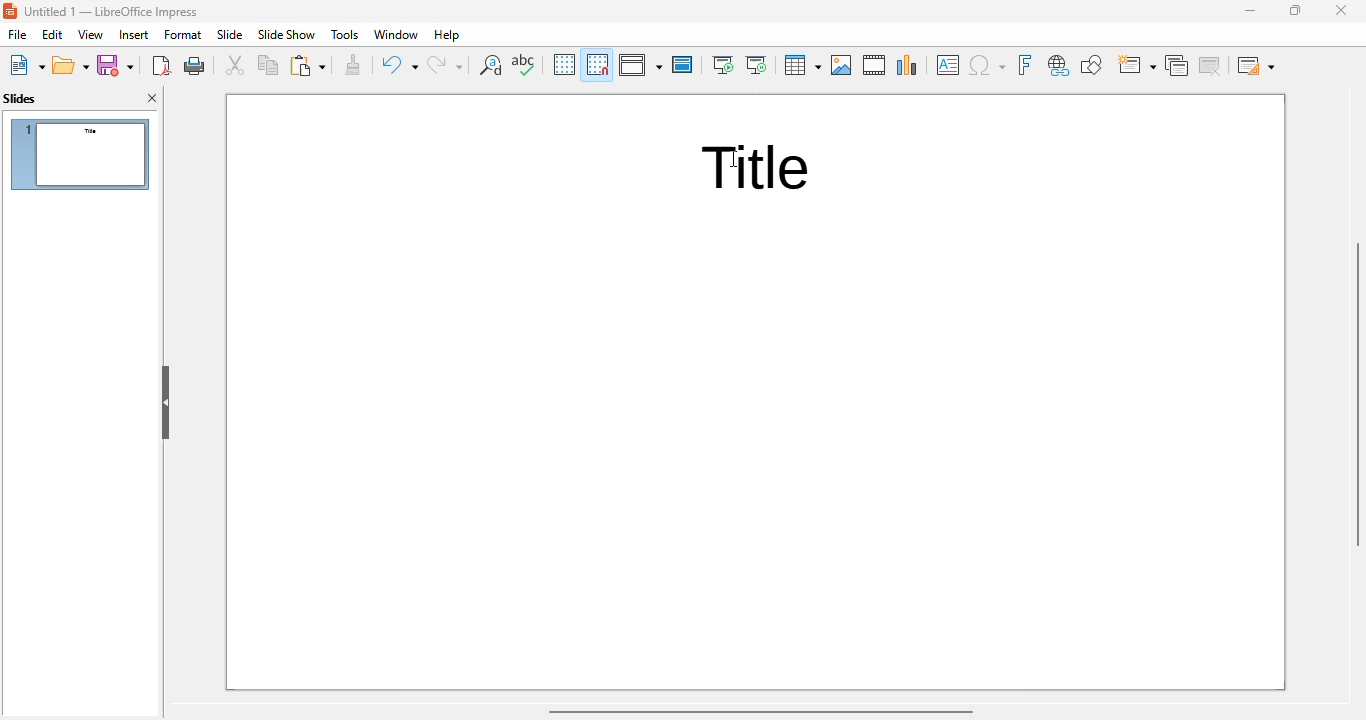 This screenshot has width=1366, height=720. Describe the element at coordinates (947, 65) in the screenshot. I see `insert text box` at that location.